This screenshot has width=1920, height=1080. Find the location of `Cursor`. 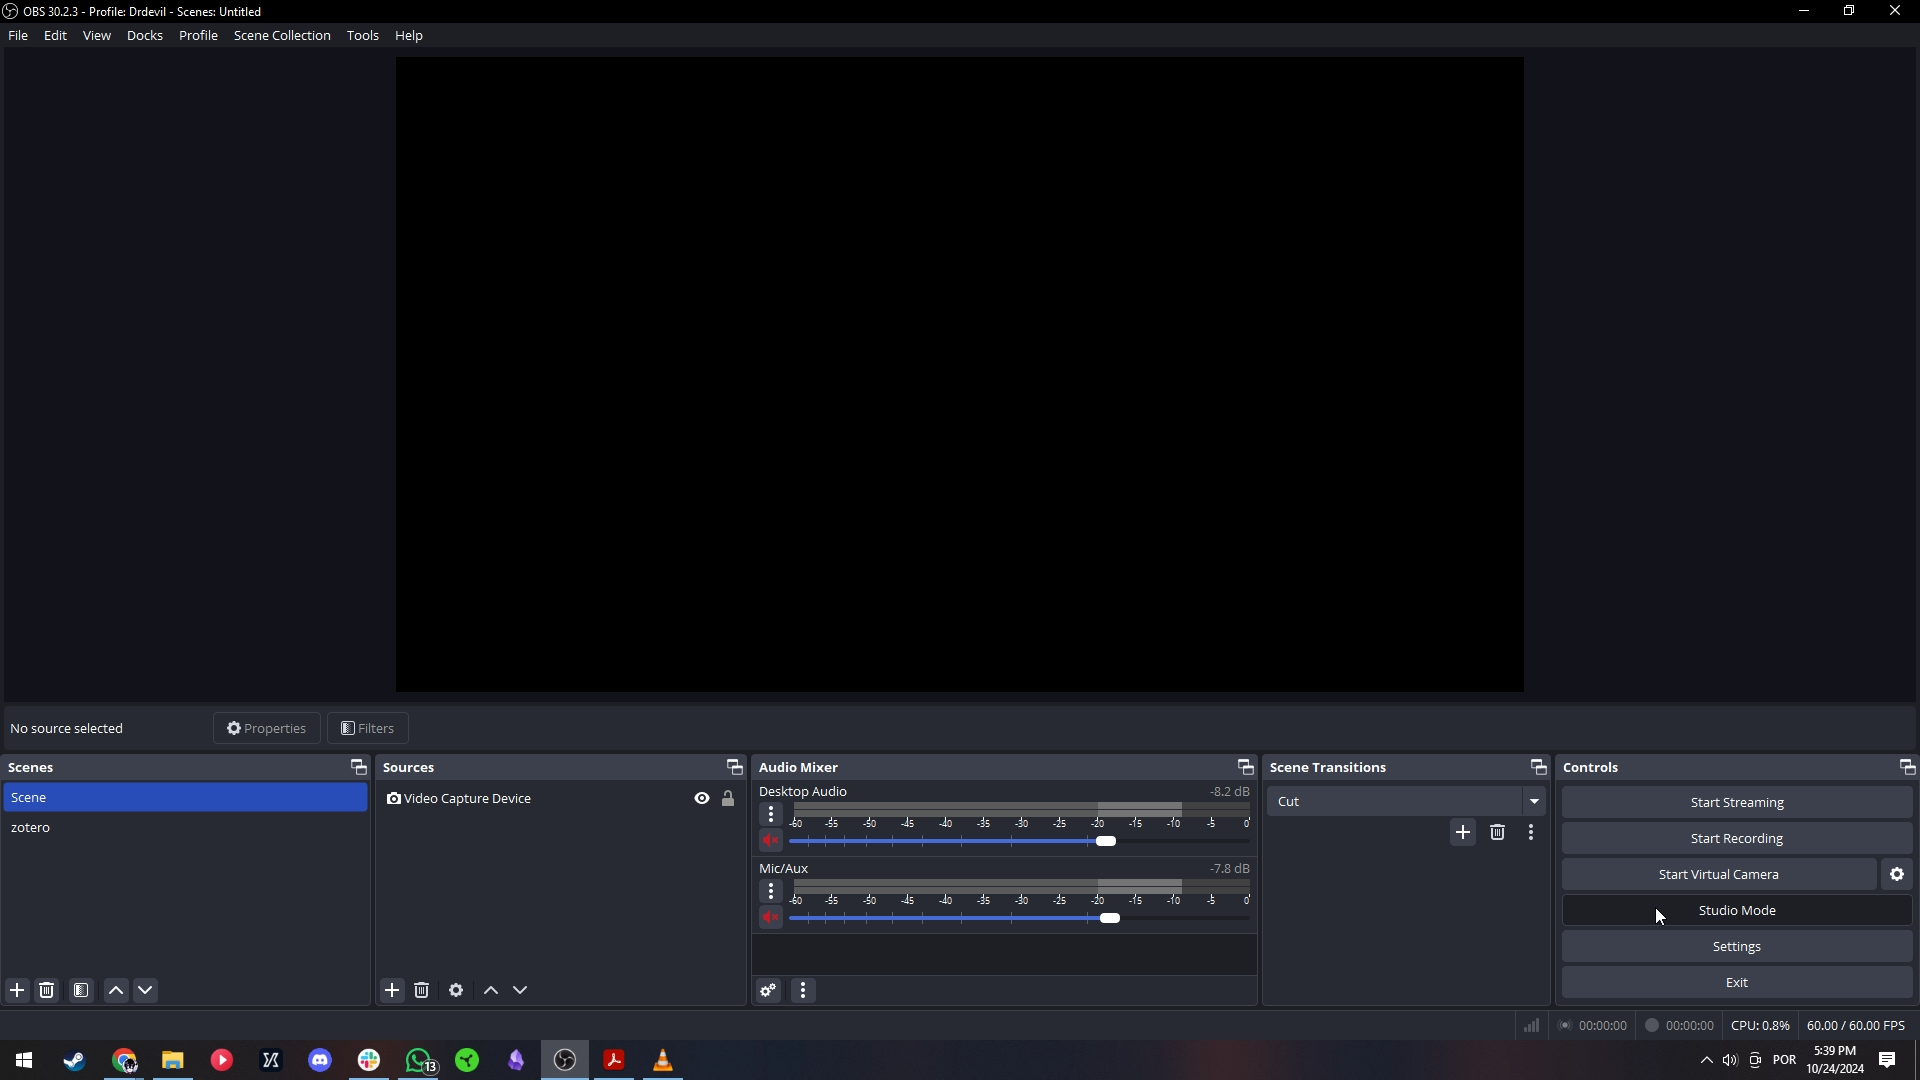

Cursor is located at coordinates (1666, 922).